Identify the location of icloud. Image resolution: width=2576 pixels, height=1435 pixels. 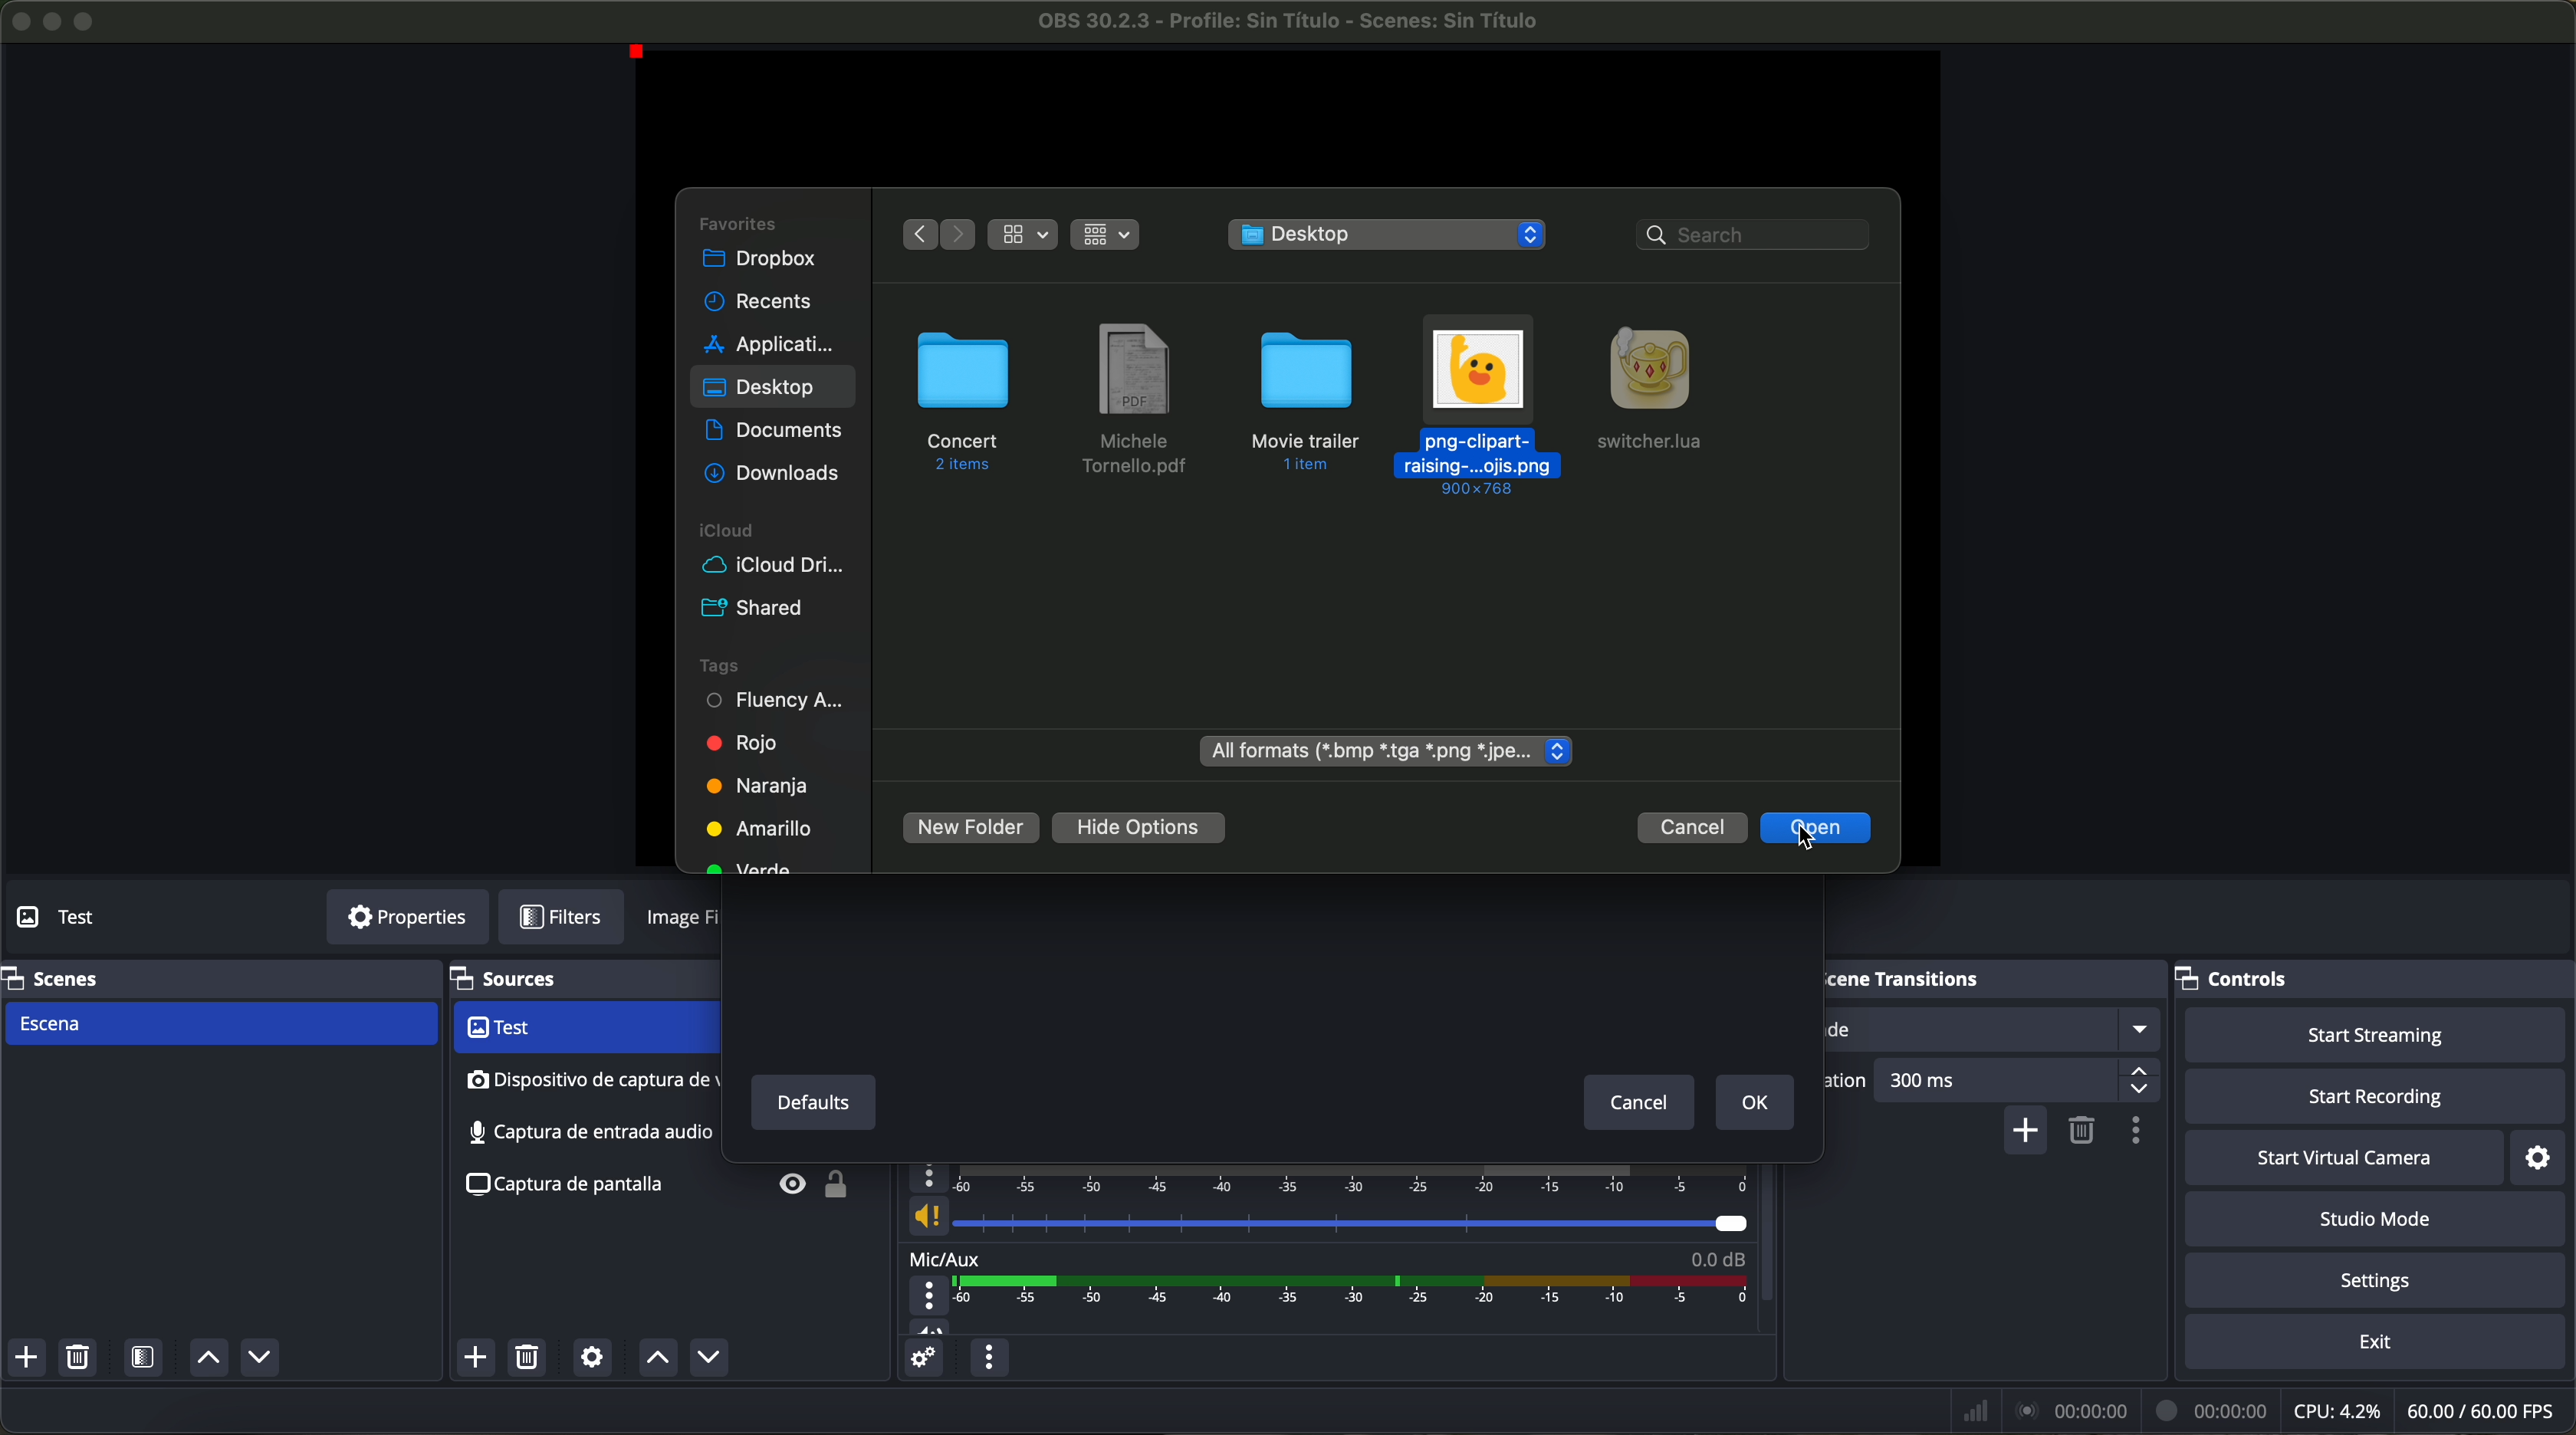
(722, 532).